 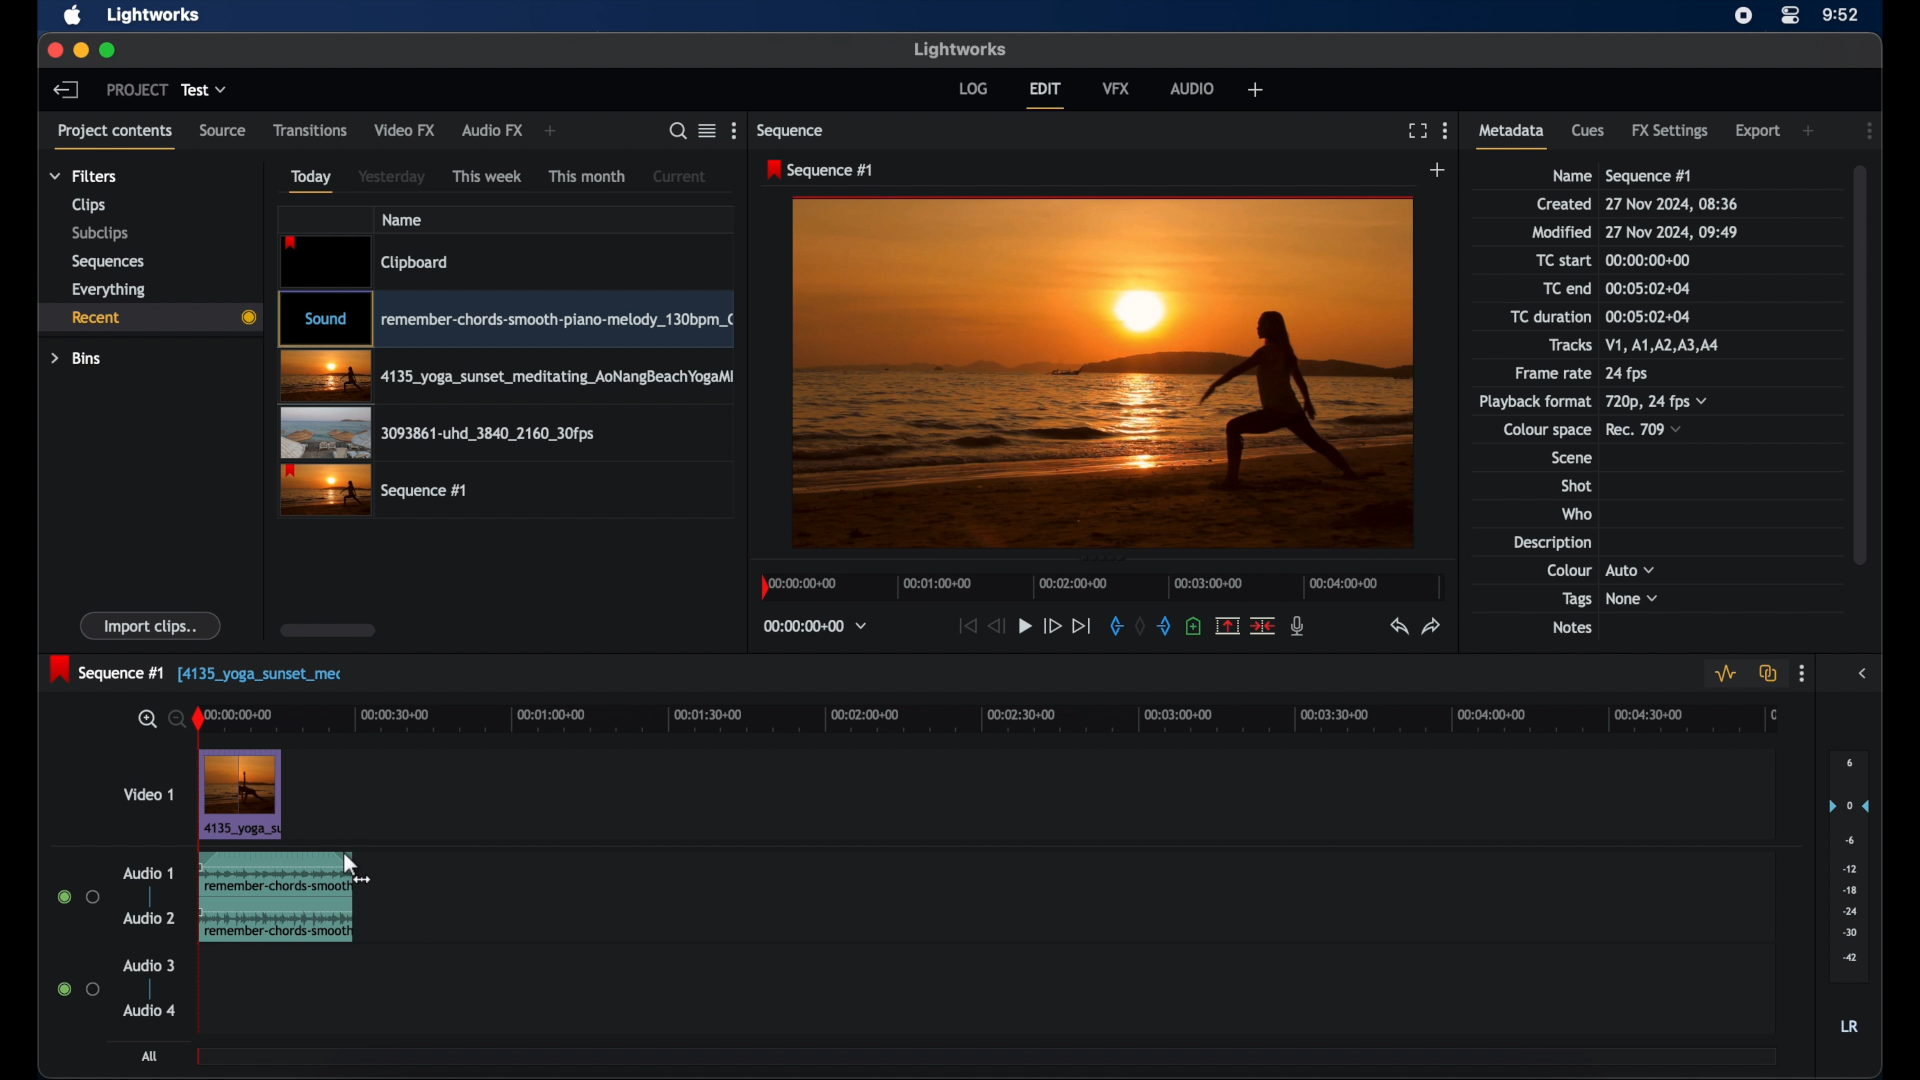 What do you see at coordinates (1140, 627) in the screenshot?
I see `clear marks` at bounding box center [1140, 627].